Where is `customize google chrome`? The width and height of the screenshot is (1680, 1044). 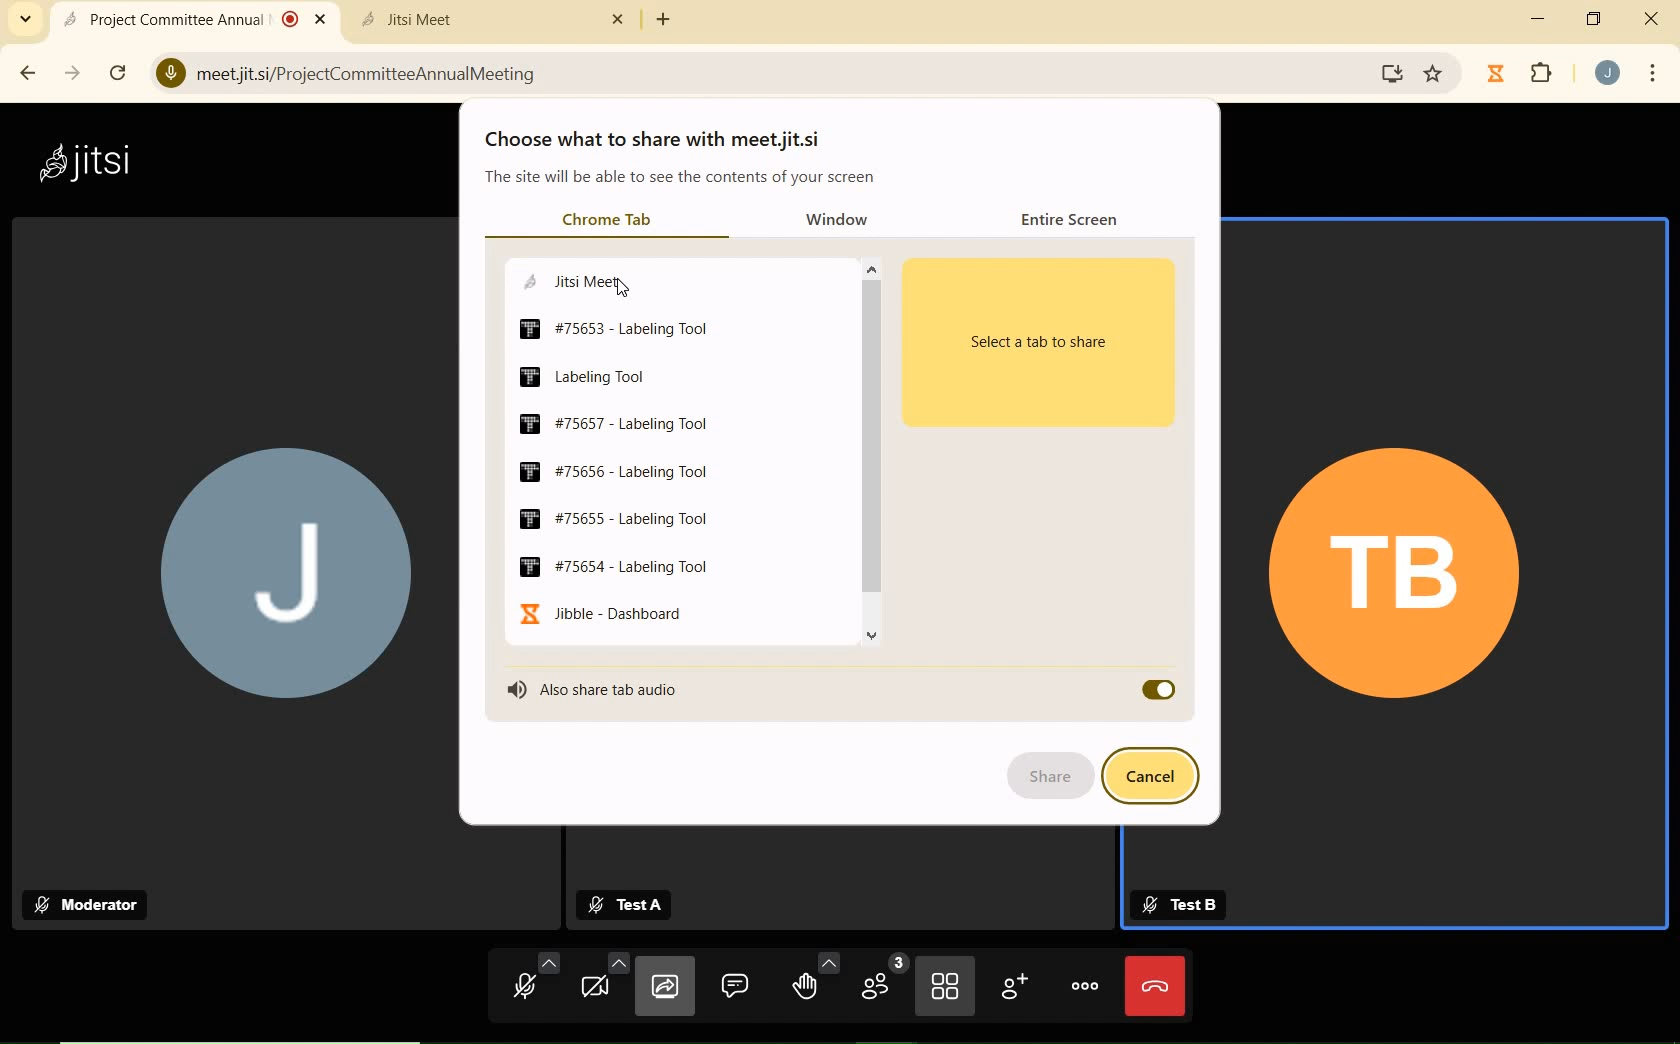 customize google chrome is located at coordinates (1652, 75).